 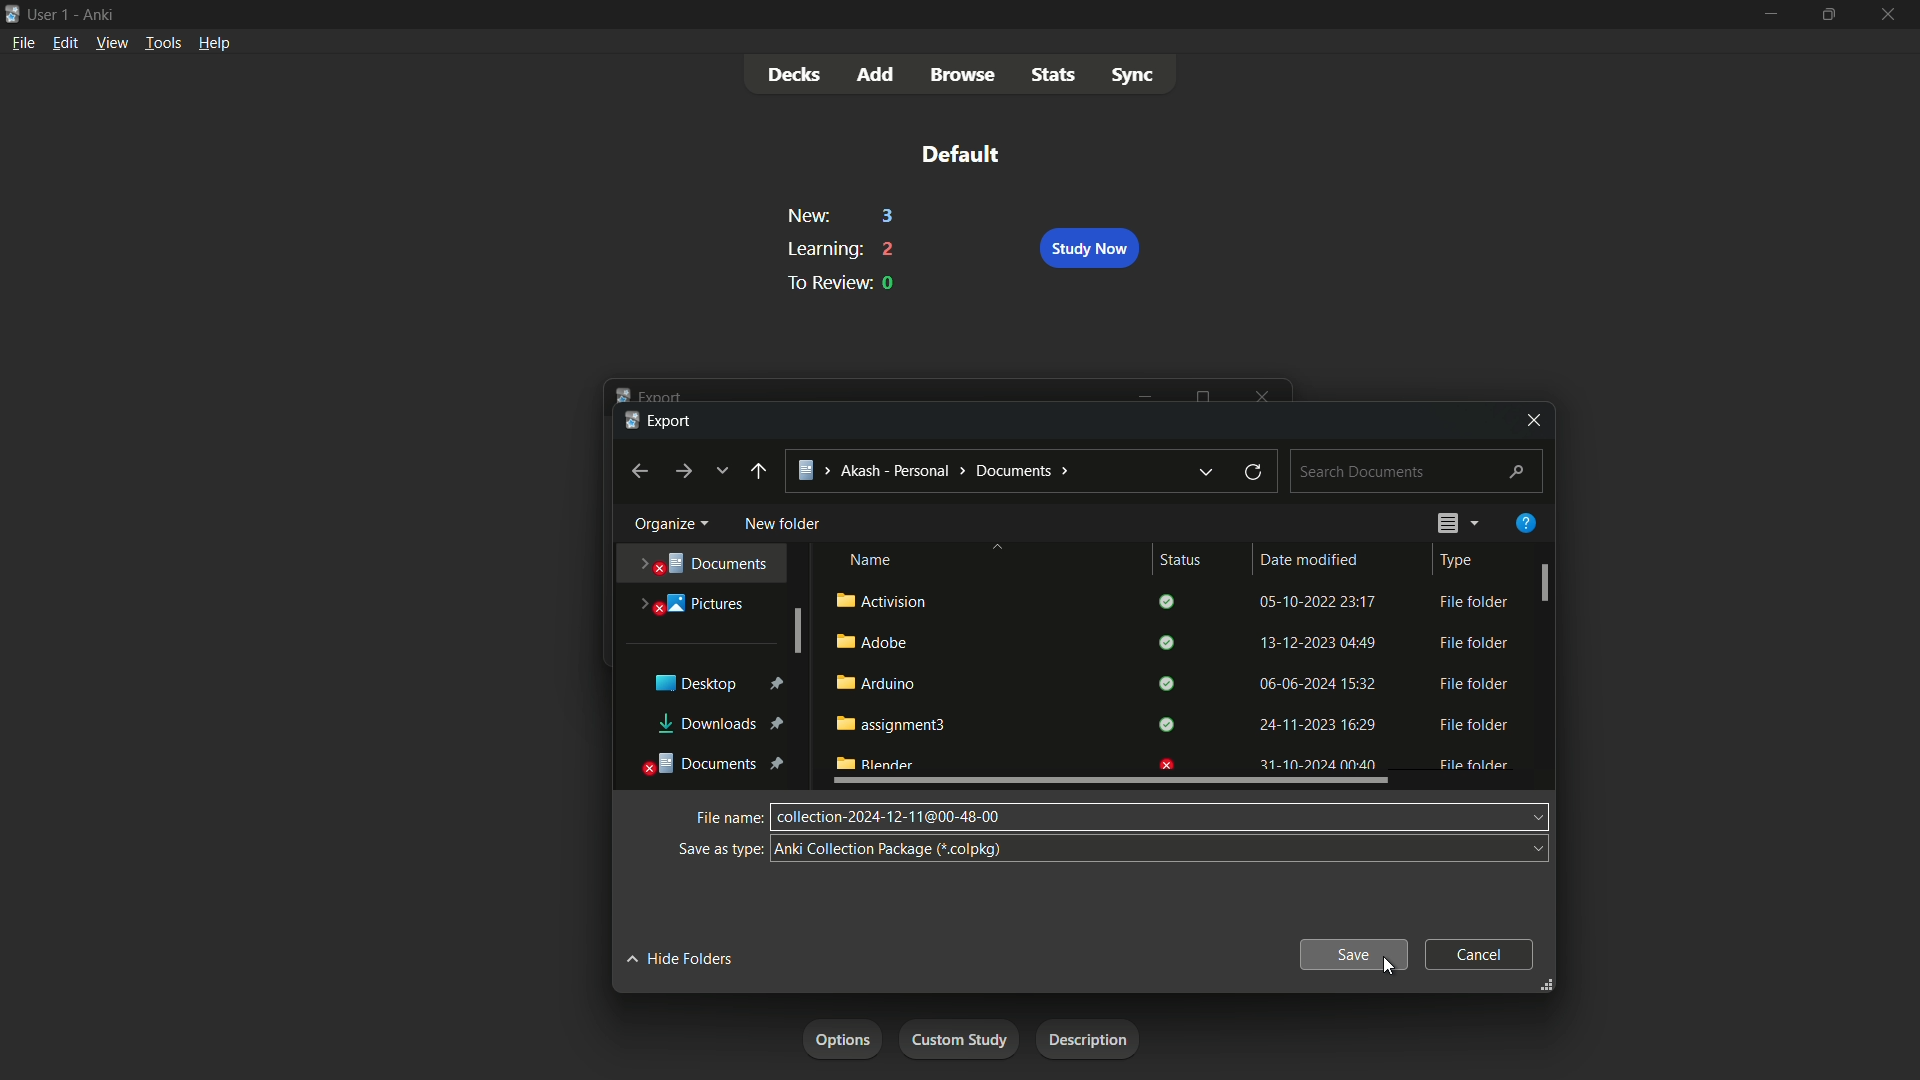 I want to click on folder-1, so click(x=1168, y=602).